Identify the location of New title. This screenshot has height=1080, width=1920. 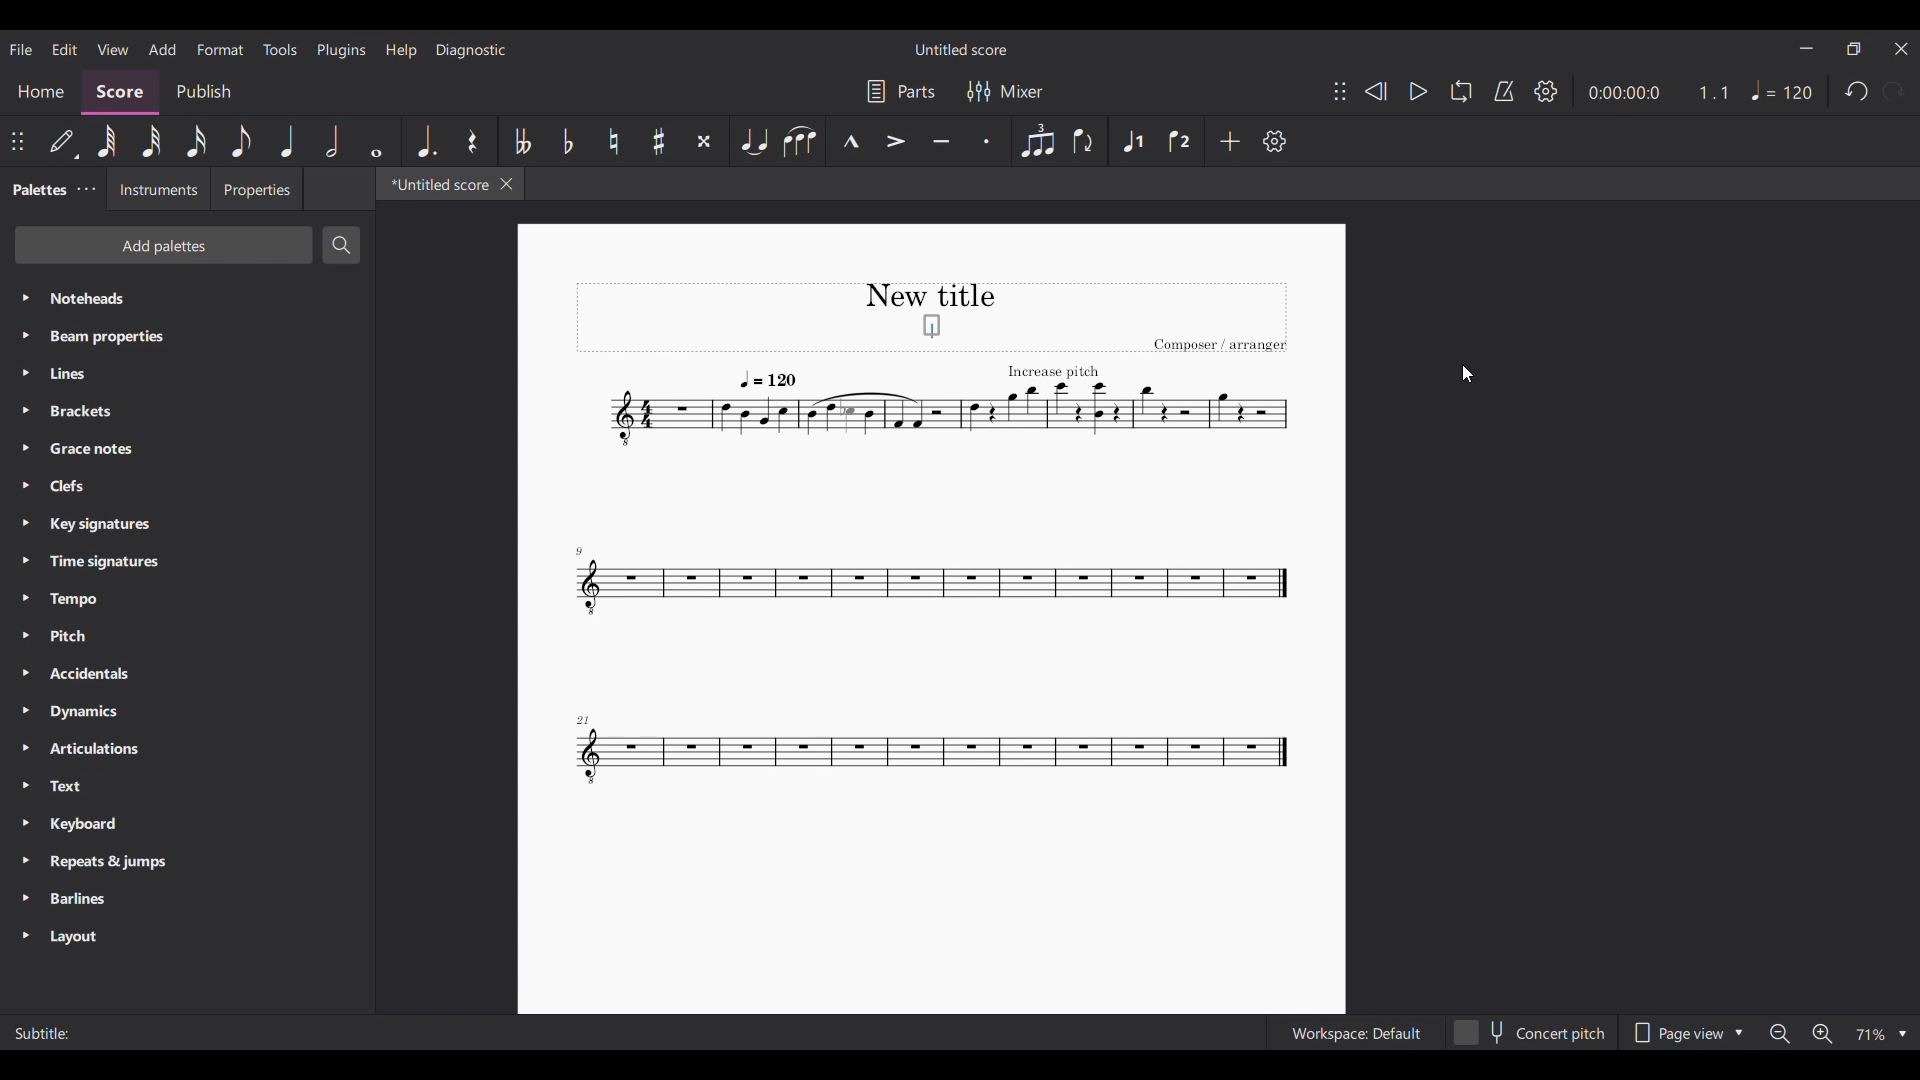
(931, 296).